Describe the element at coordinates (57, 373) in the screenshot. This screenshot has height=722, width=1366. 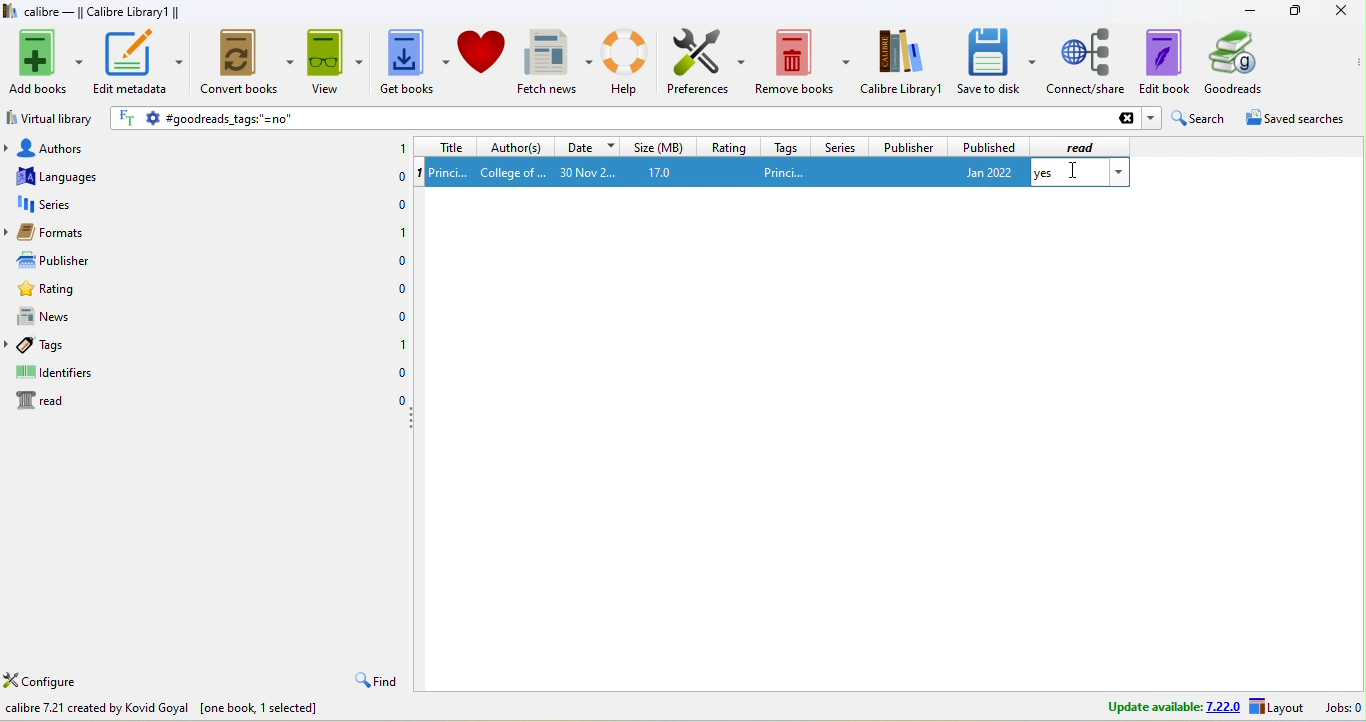
I see `identifiers` at that location.